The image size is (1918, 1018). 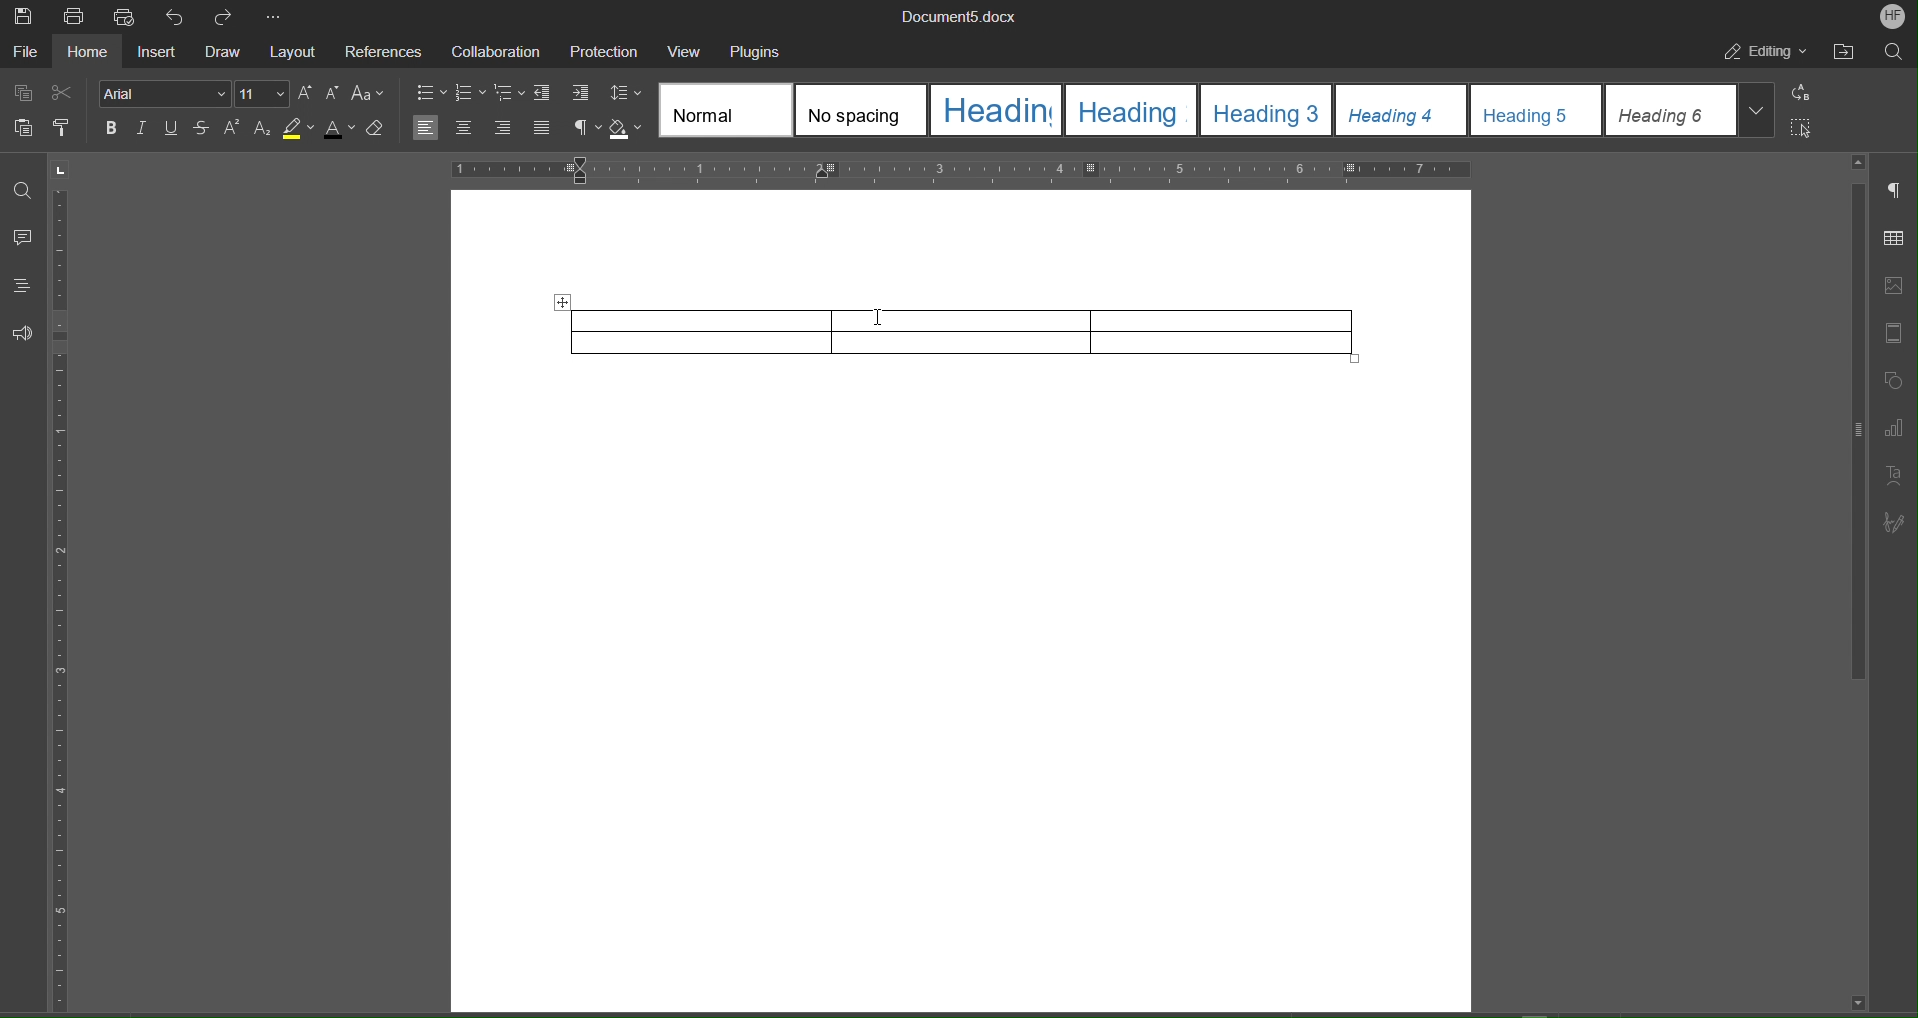 What do you see at coordinates (25, 55) in the screenshot?
I see `File` at bounding box center [25, 55].